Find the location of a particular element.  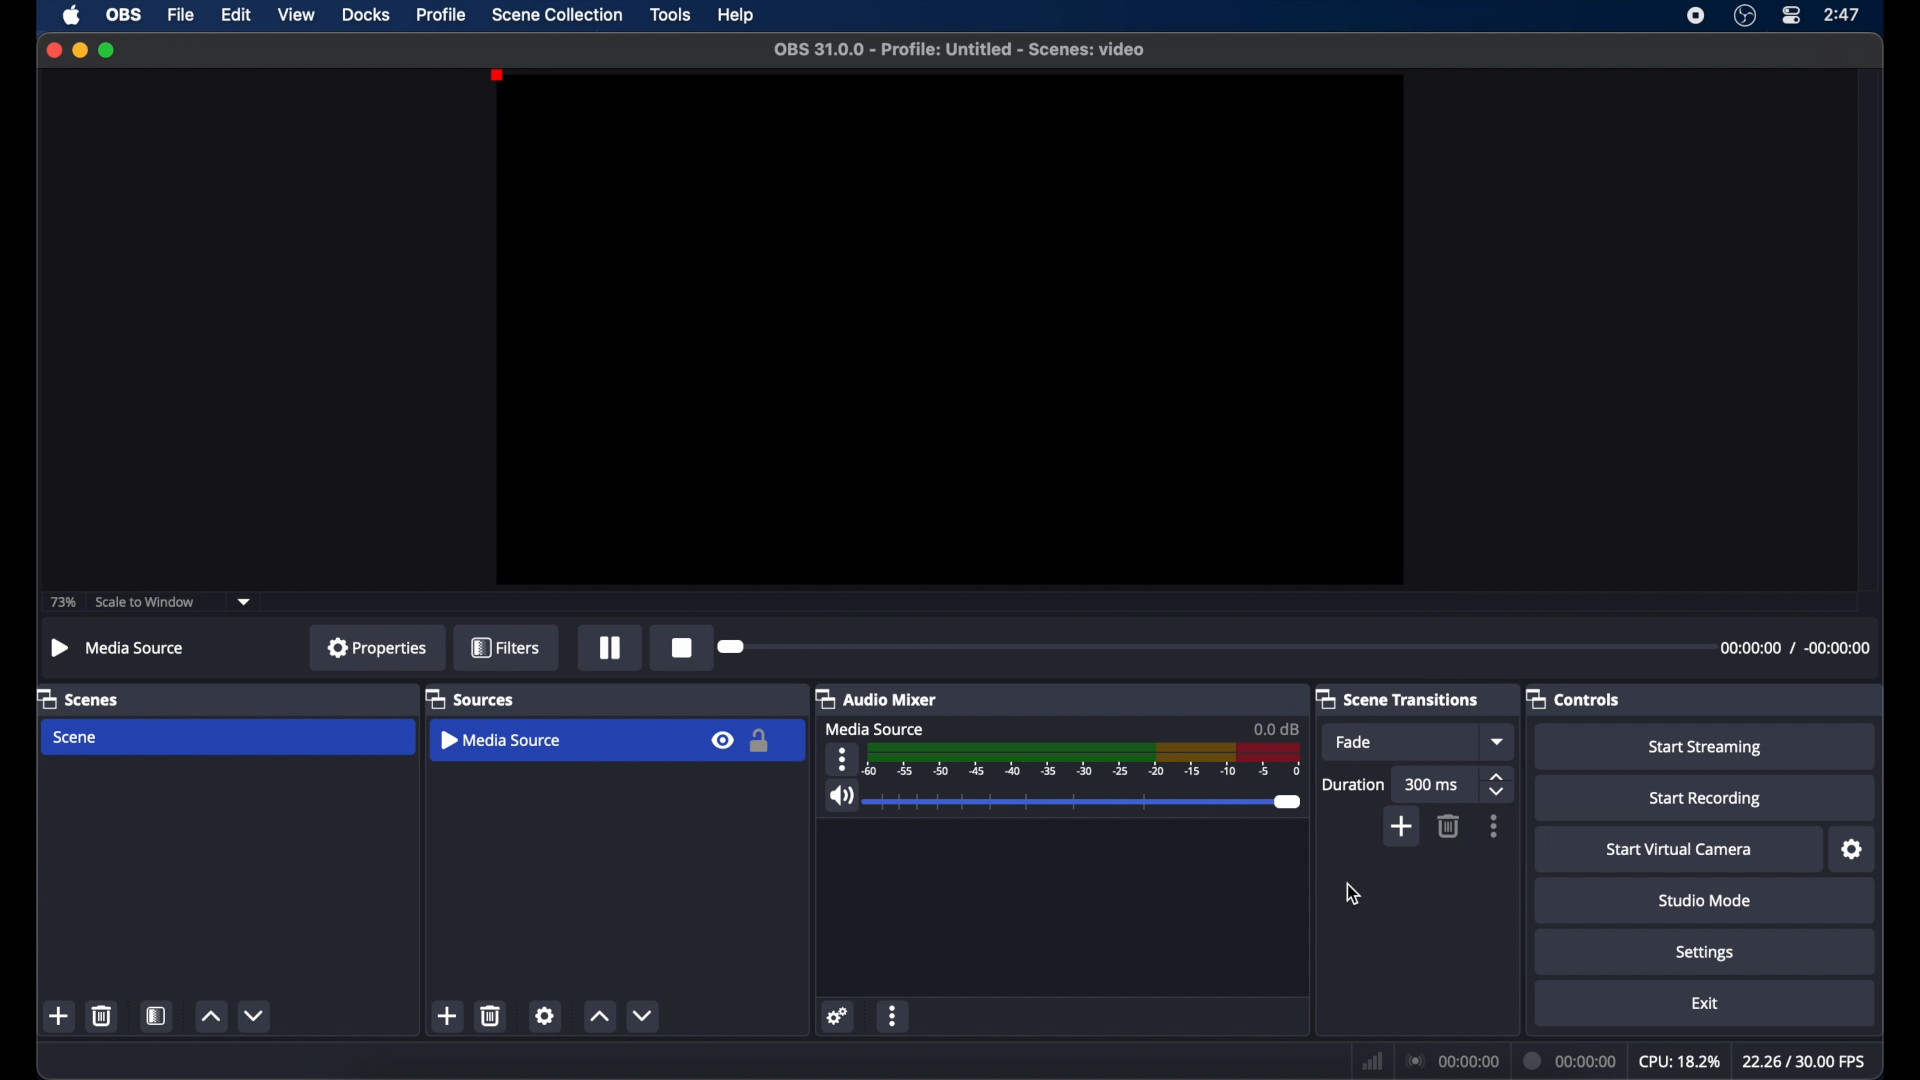

Pause is located at coordinates (608, 646).